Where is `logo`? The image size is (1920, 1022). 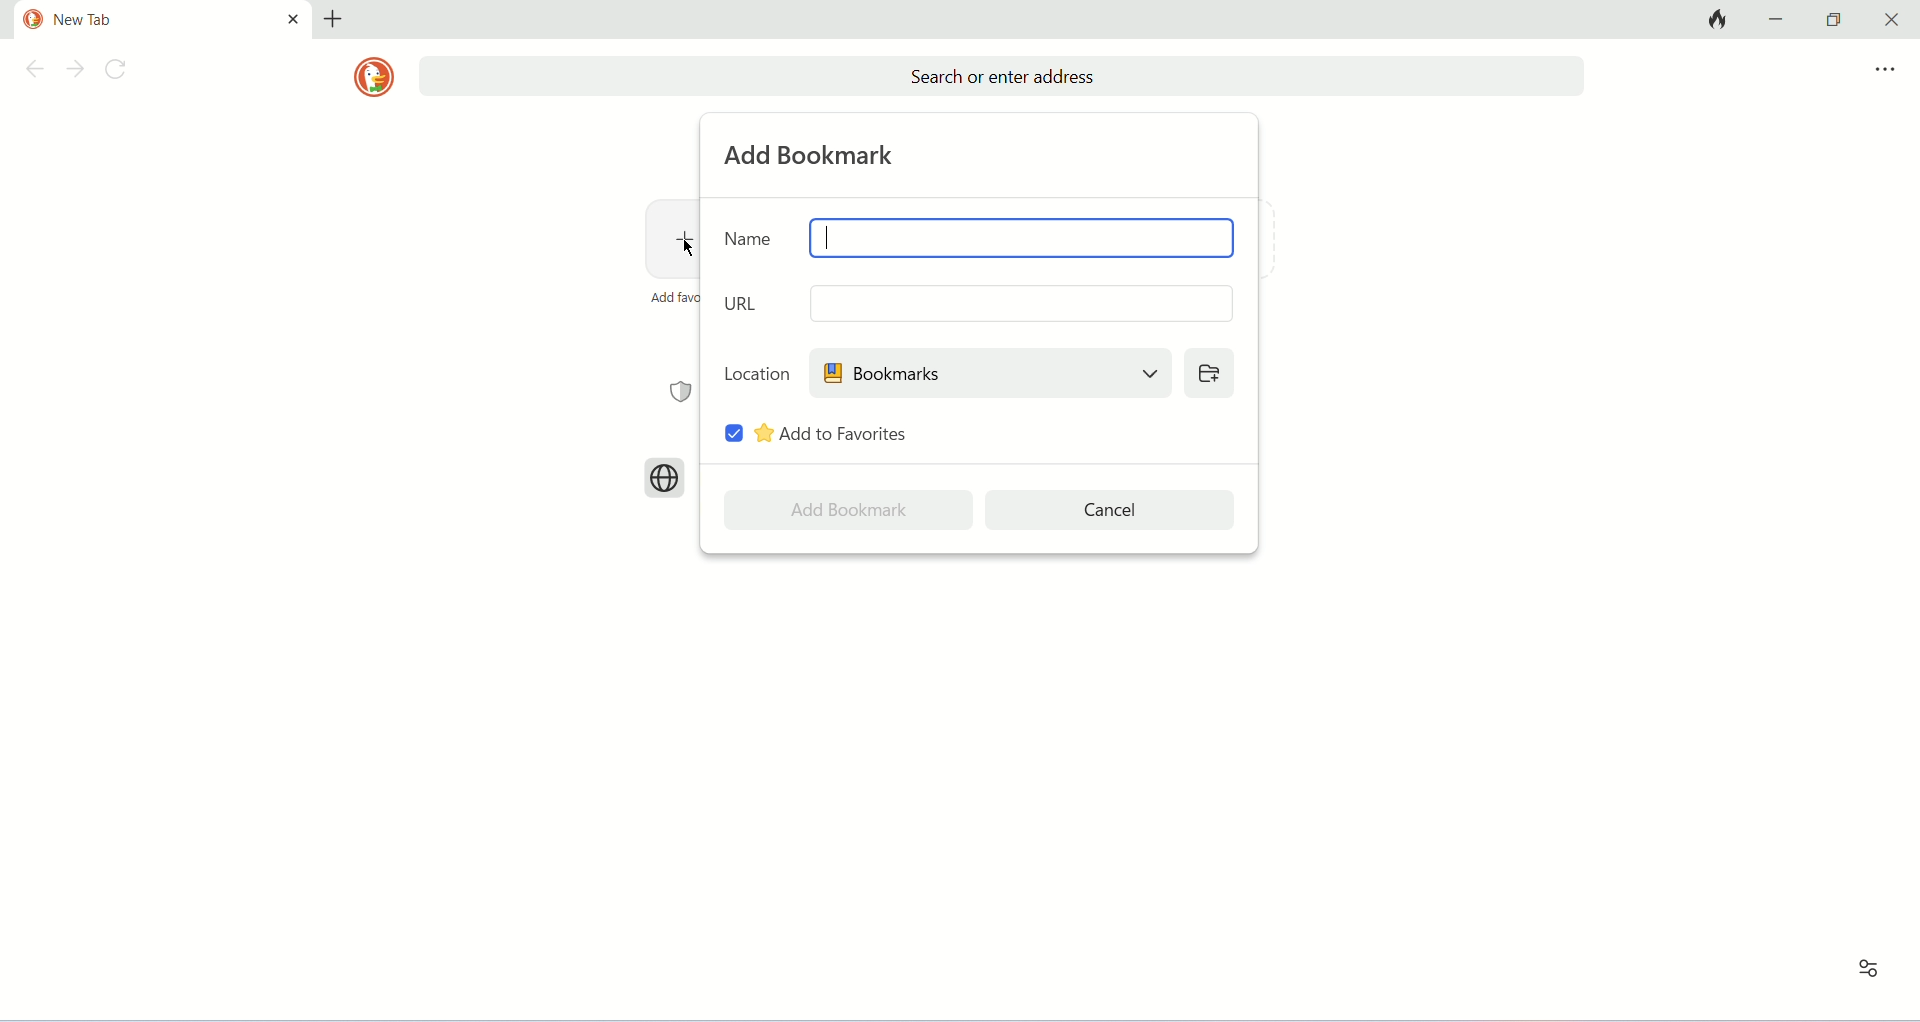
logo is located at coordinates (373, 77).